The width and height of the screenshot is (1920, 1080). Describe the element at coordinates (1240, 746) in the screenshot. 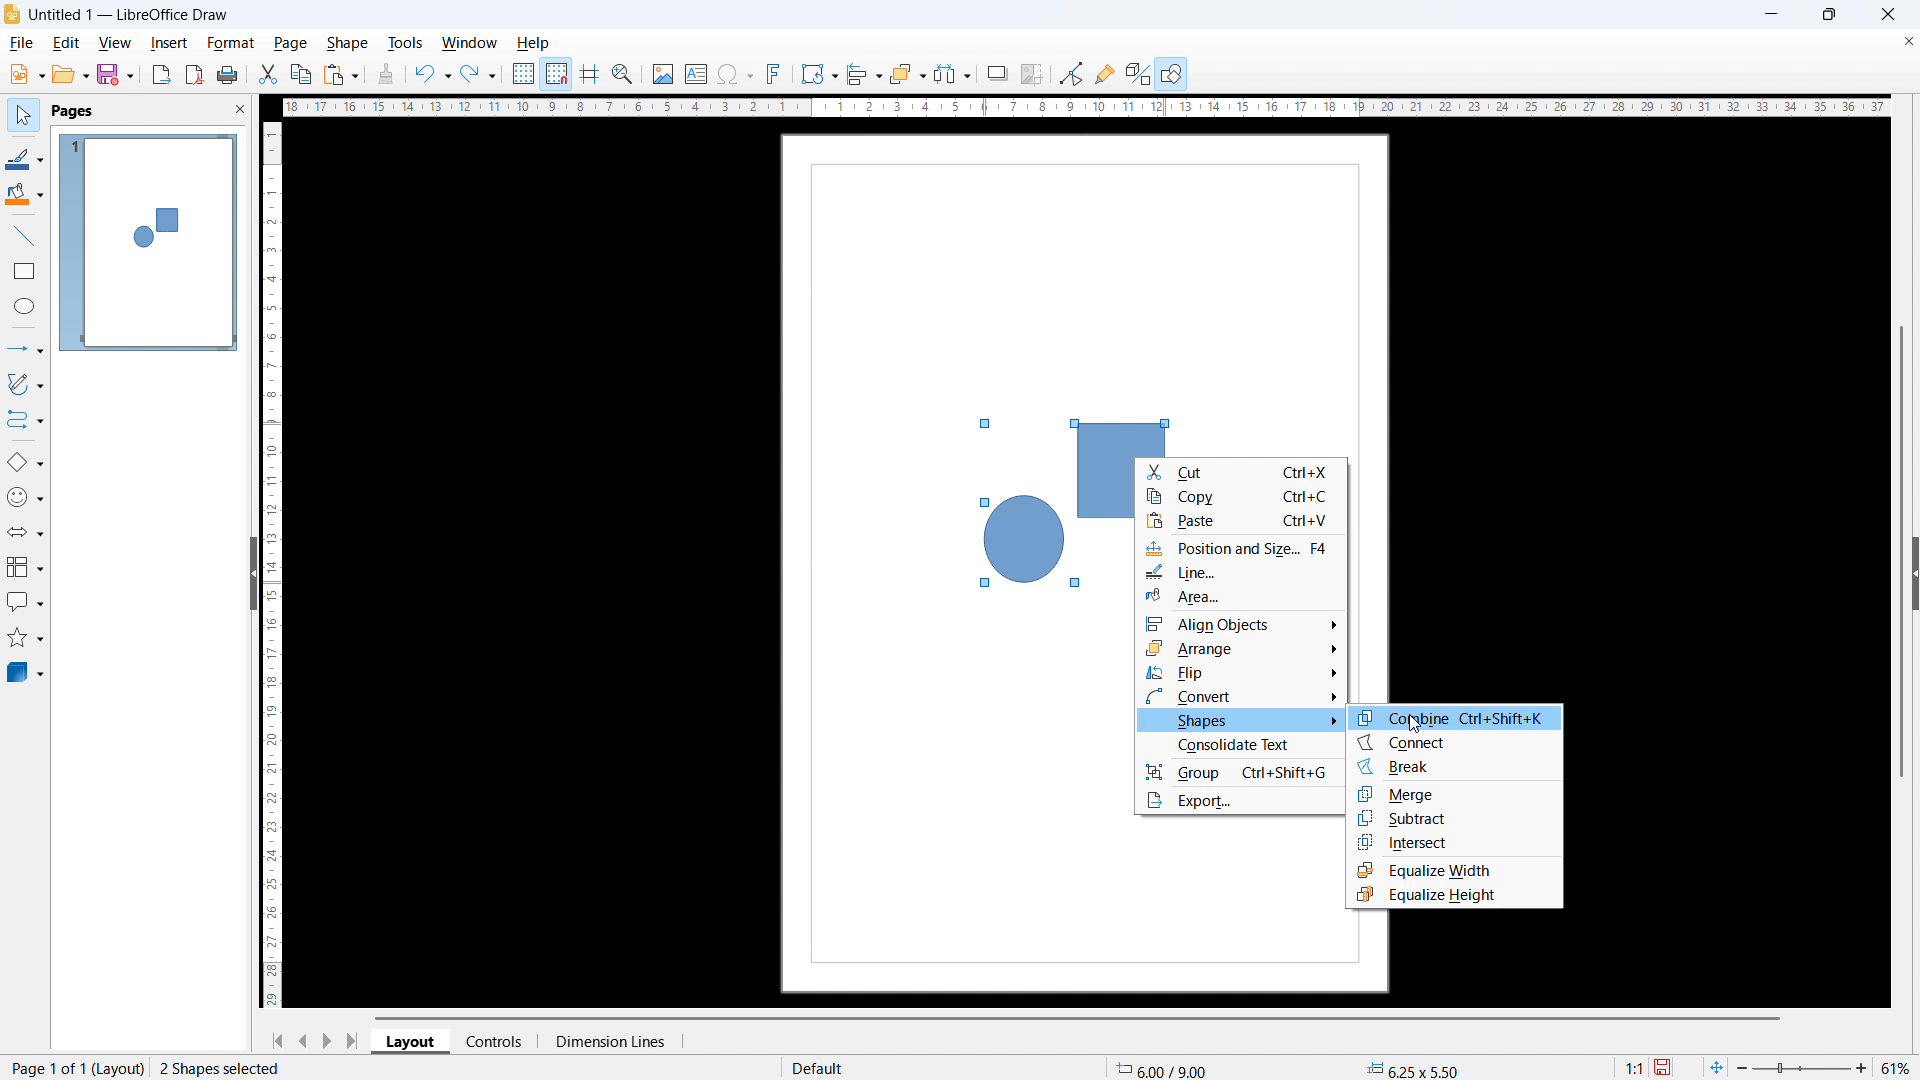

I see `consolidate text` at that location.